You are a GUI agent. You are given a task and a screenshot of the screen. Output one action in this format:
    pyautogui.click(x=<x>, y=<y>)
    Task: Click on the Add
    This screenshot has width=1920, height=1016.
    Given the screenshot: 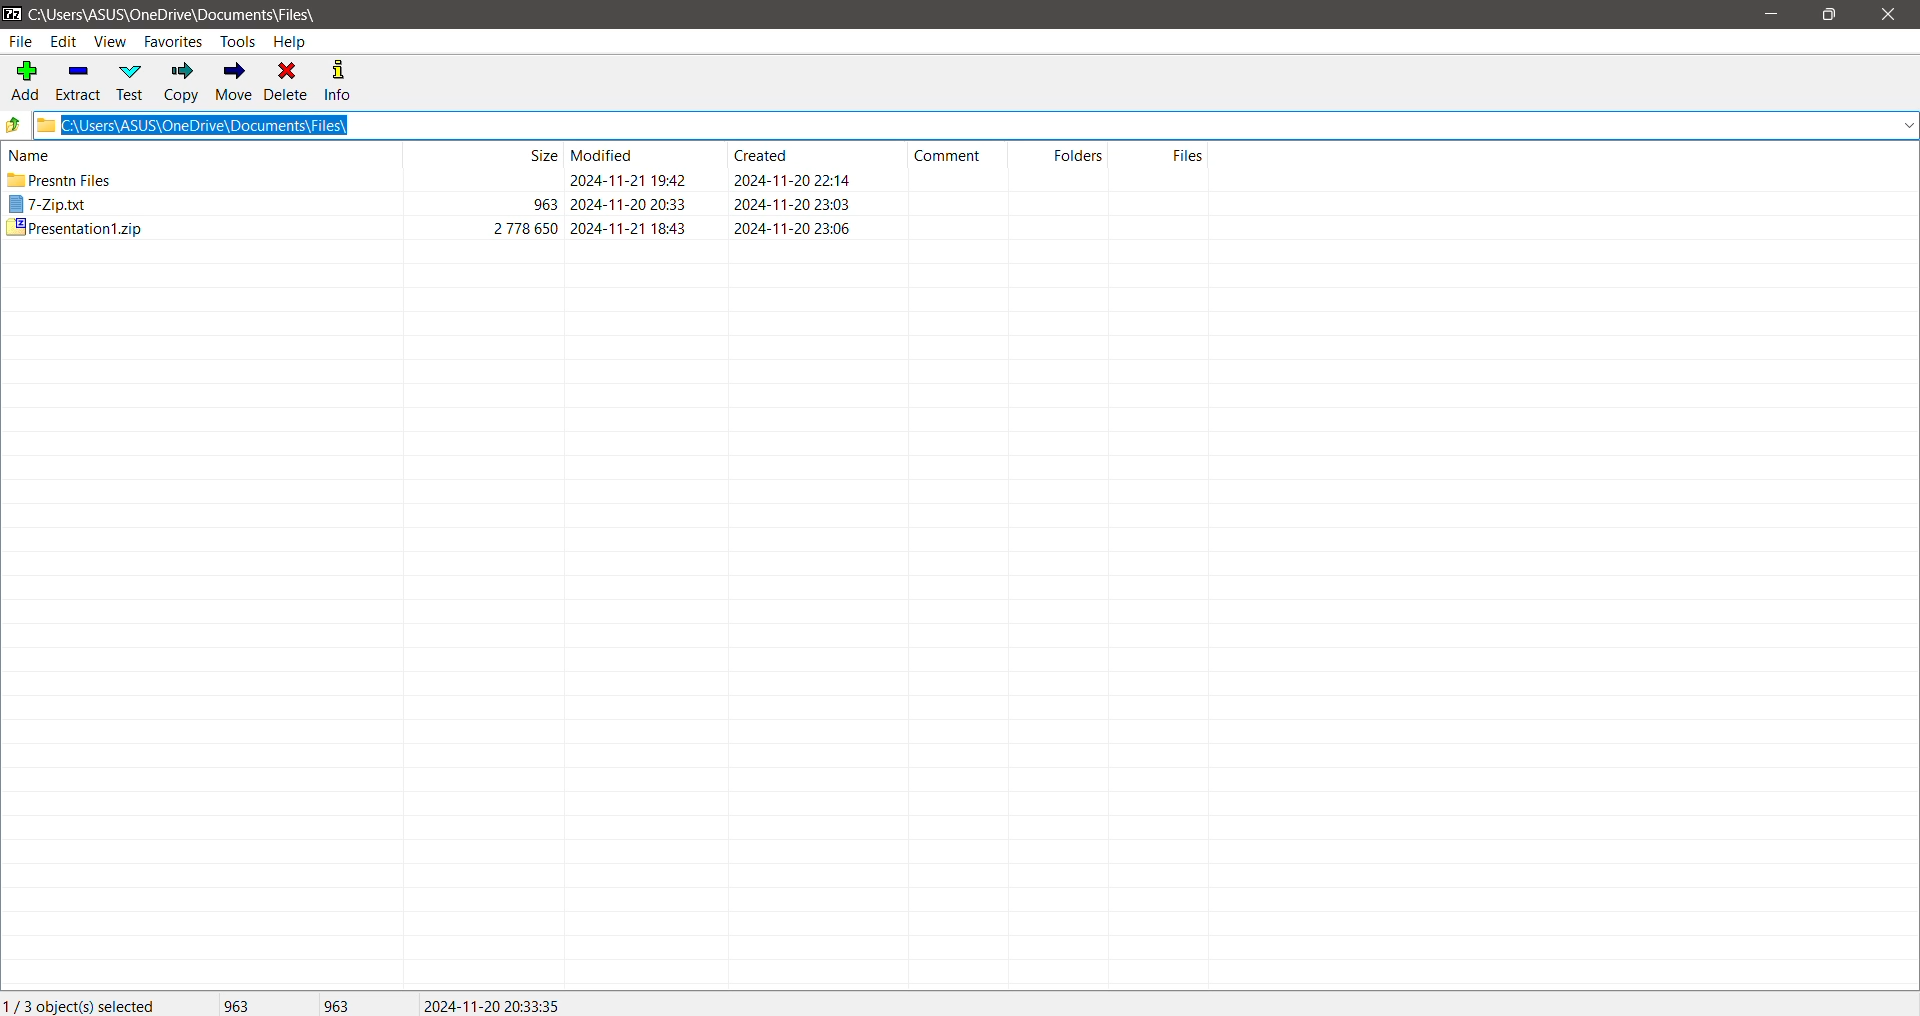 What is the action you would take?
    pyautogui.click(x=23, y=81)
    